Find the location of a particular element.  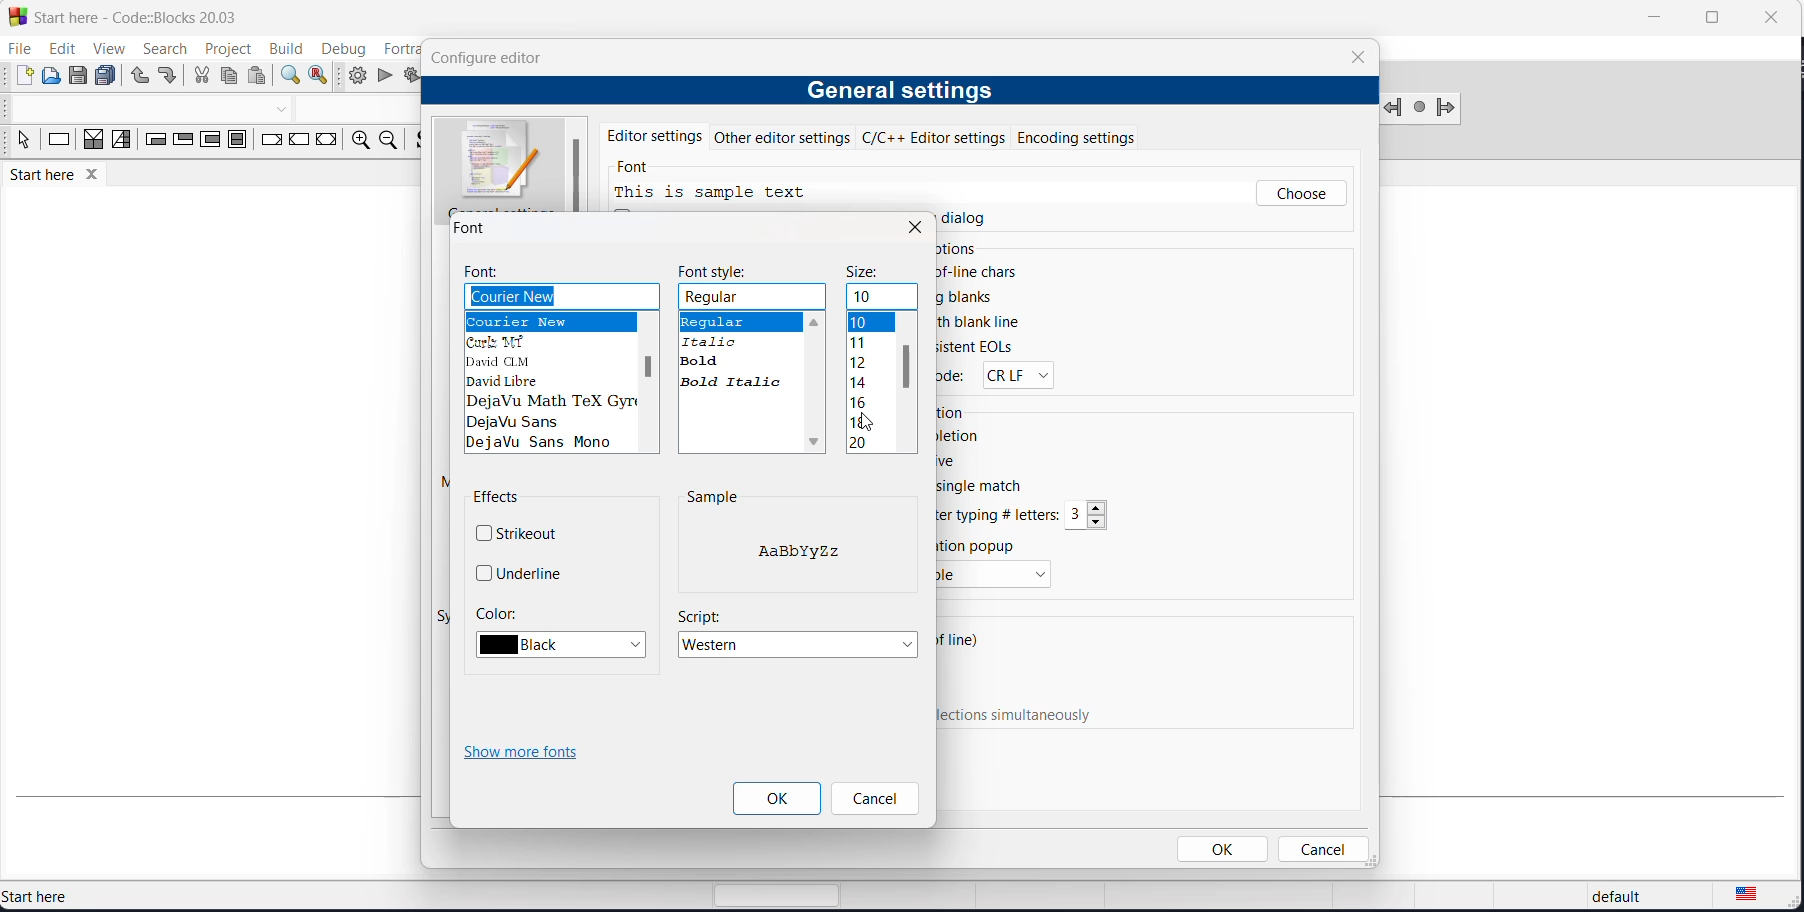

script dropdown button is located at coordinates (801, 646).